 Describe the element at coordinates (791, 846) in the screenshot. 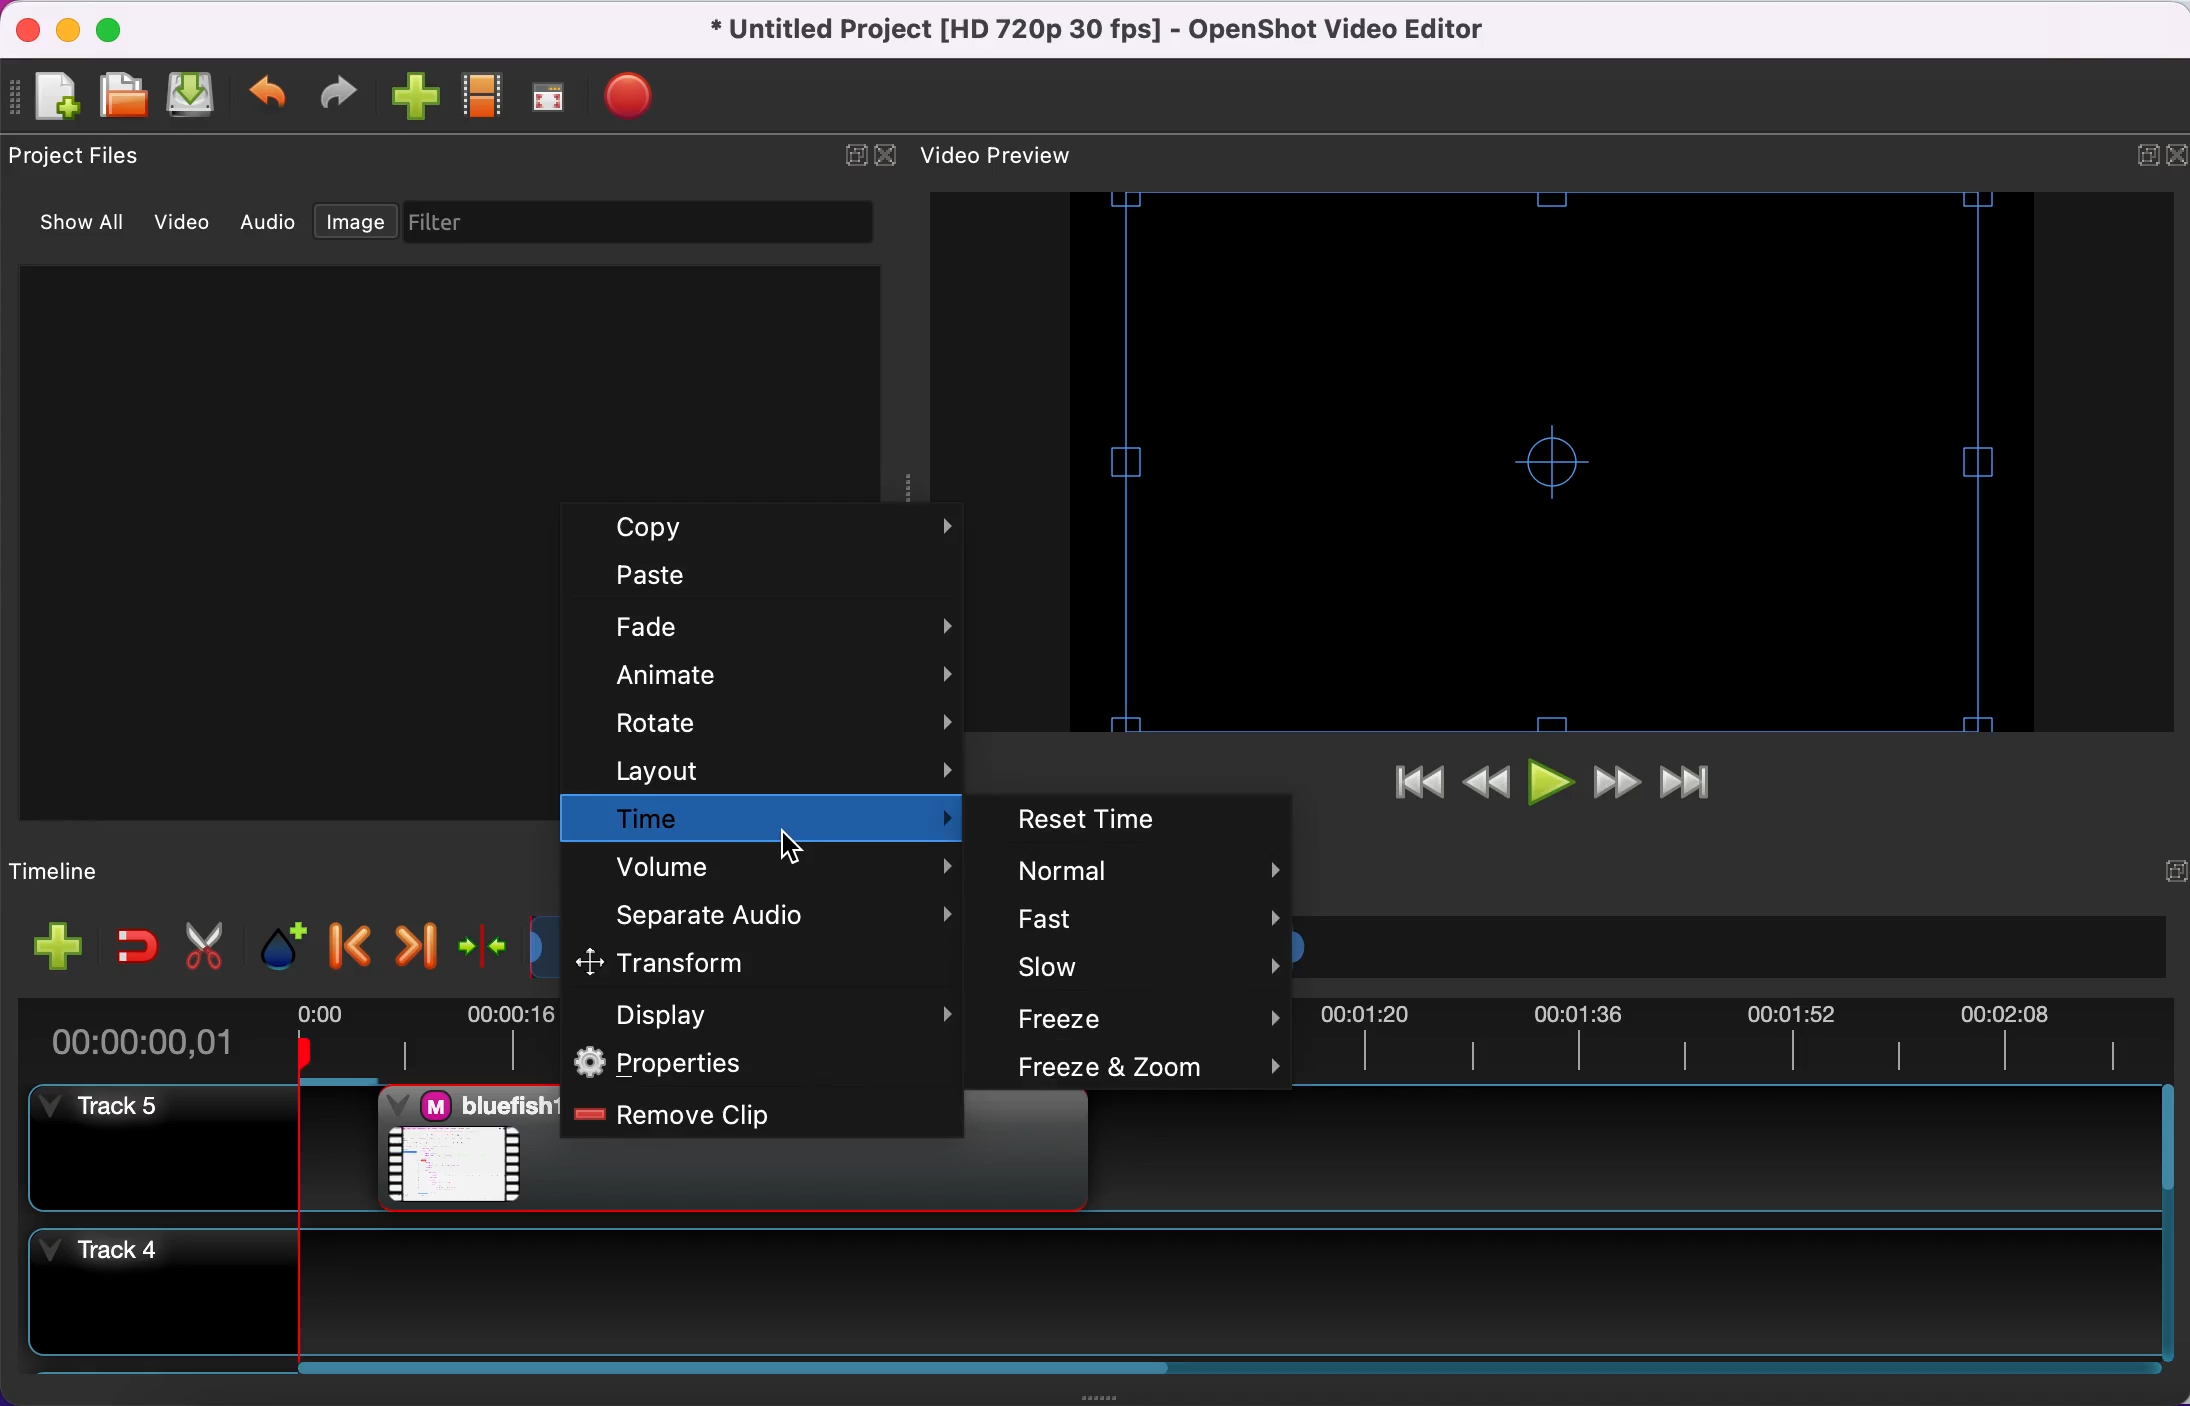

I see `Cursor` at that location.